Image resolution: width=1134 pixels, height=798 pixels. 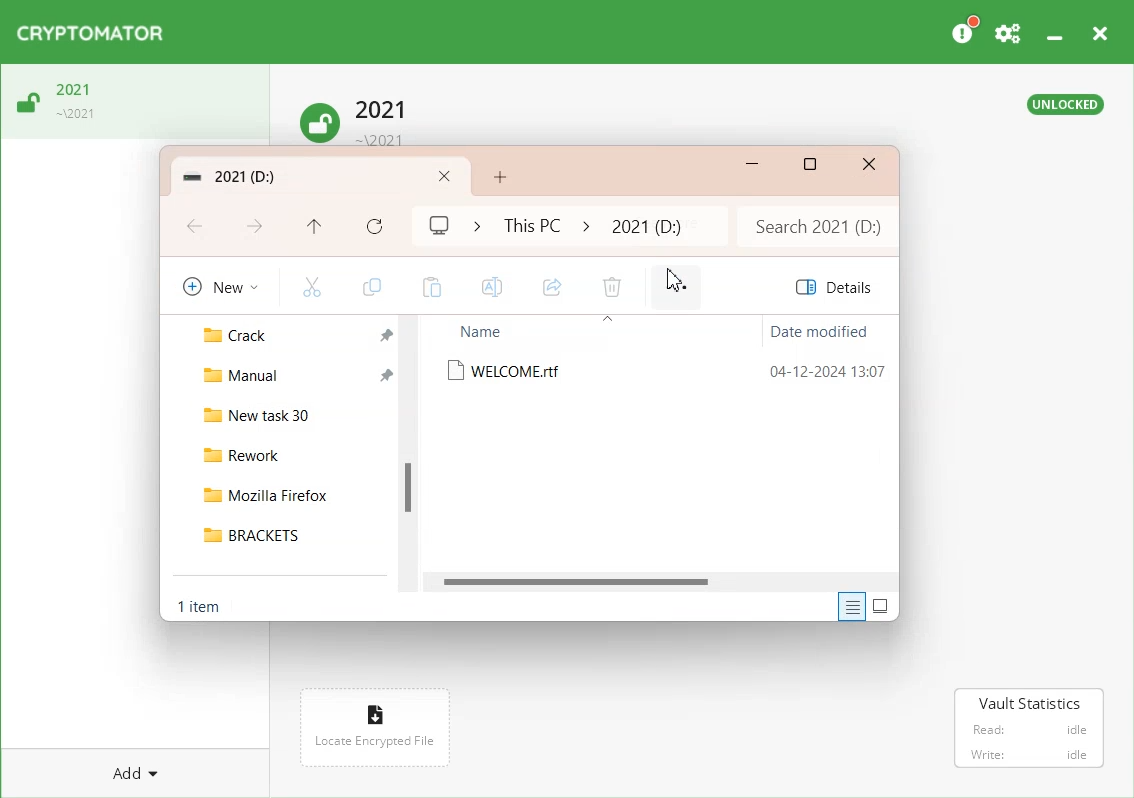 What do you see at coordinates (57, 97) in the screenshot?
I see `Unlock Vault` at bounding box center [57, 97].